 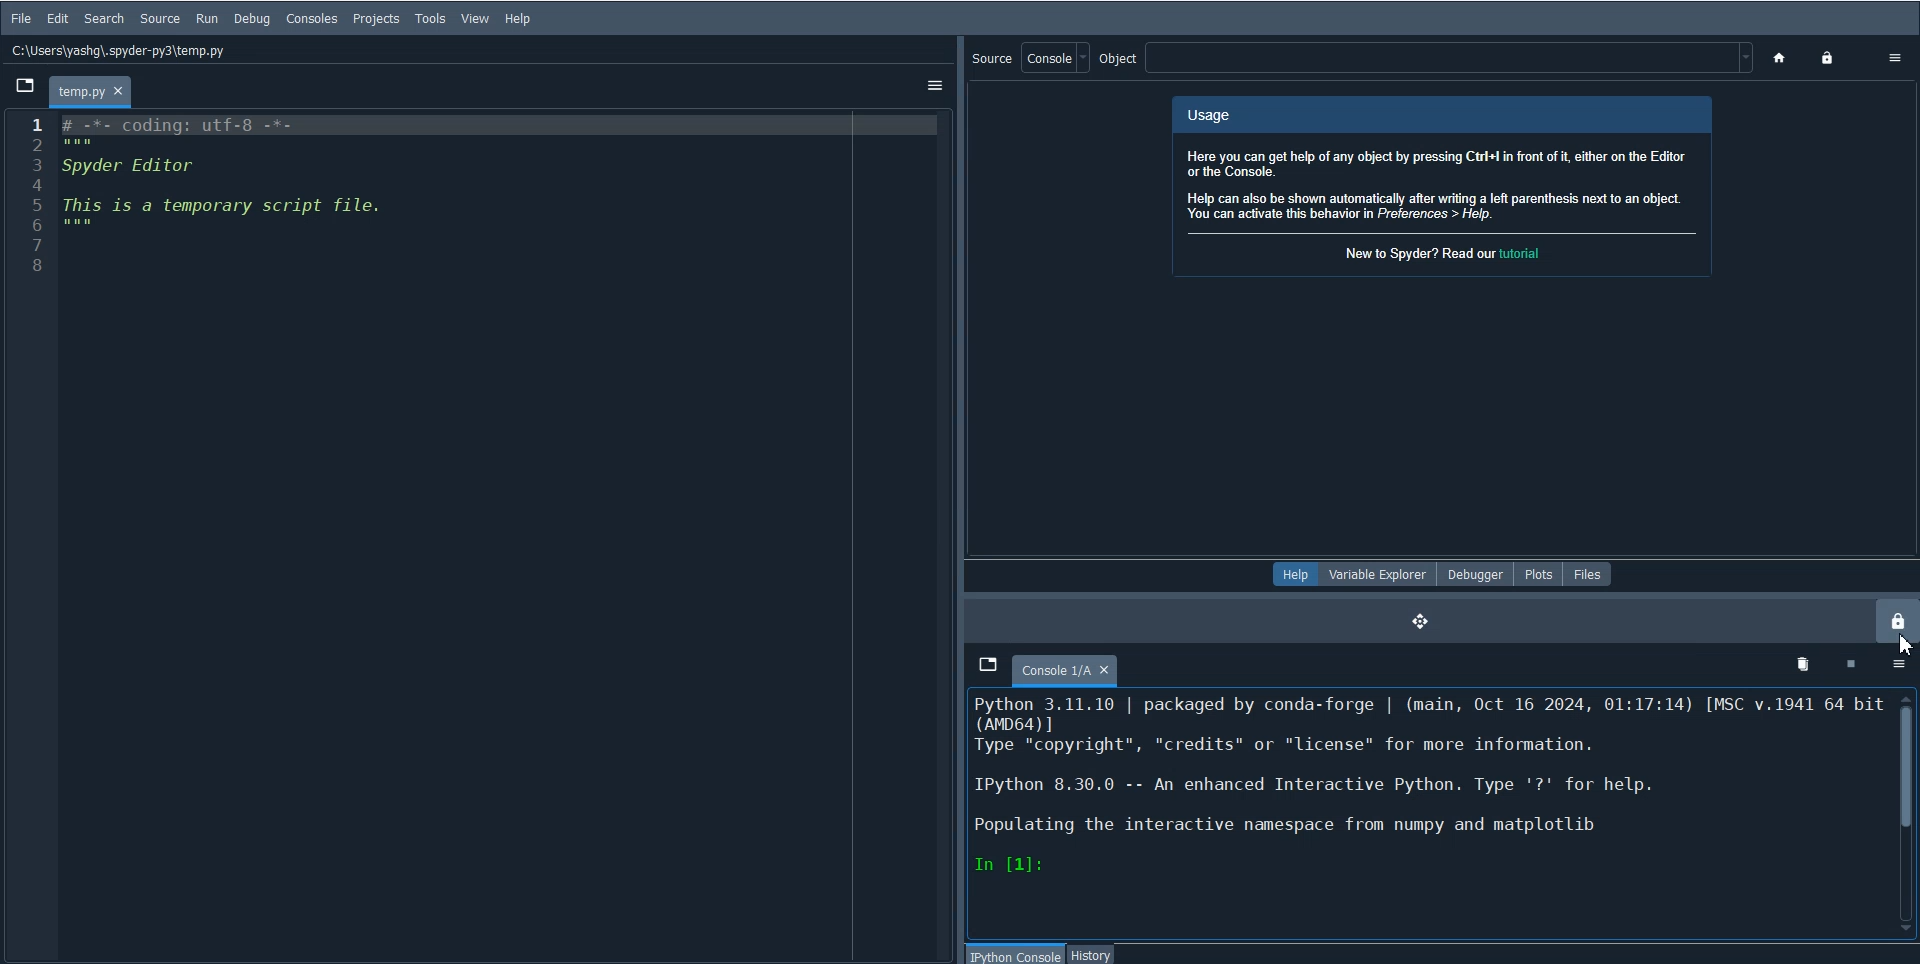 What do you see at coordinates (376, 19) in the screenshot?
I see `Projects` at bounding box center [376, 19].